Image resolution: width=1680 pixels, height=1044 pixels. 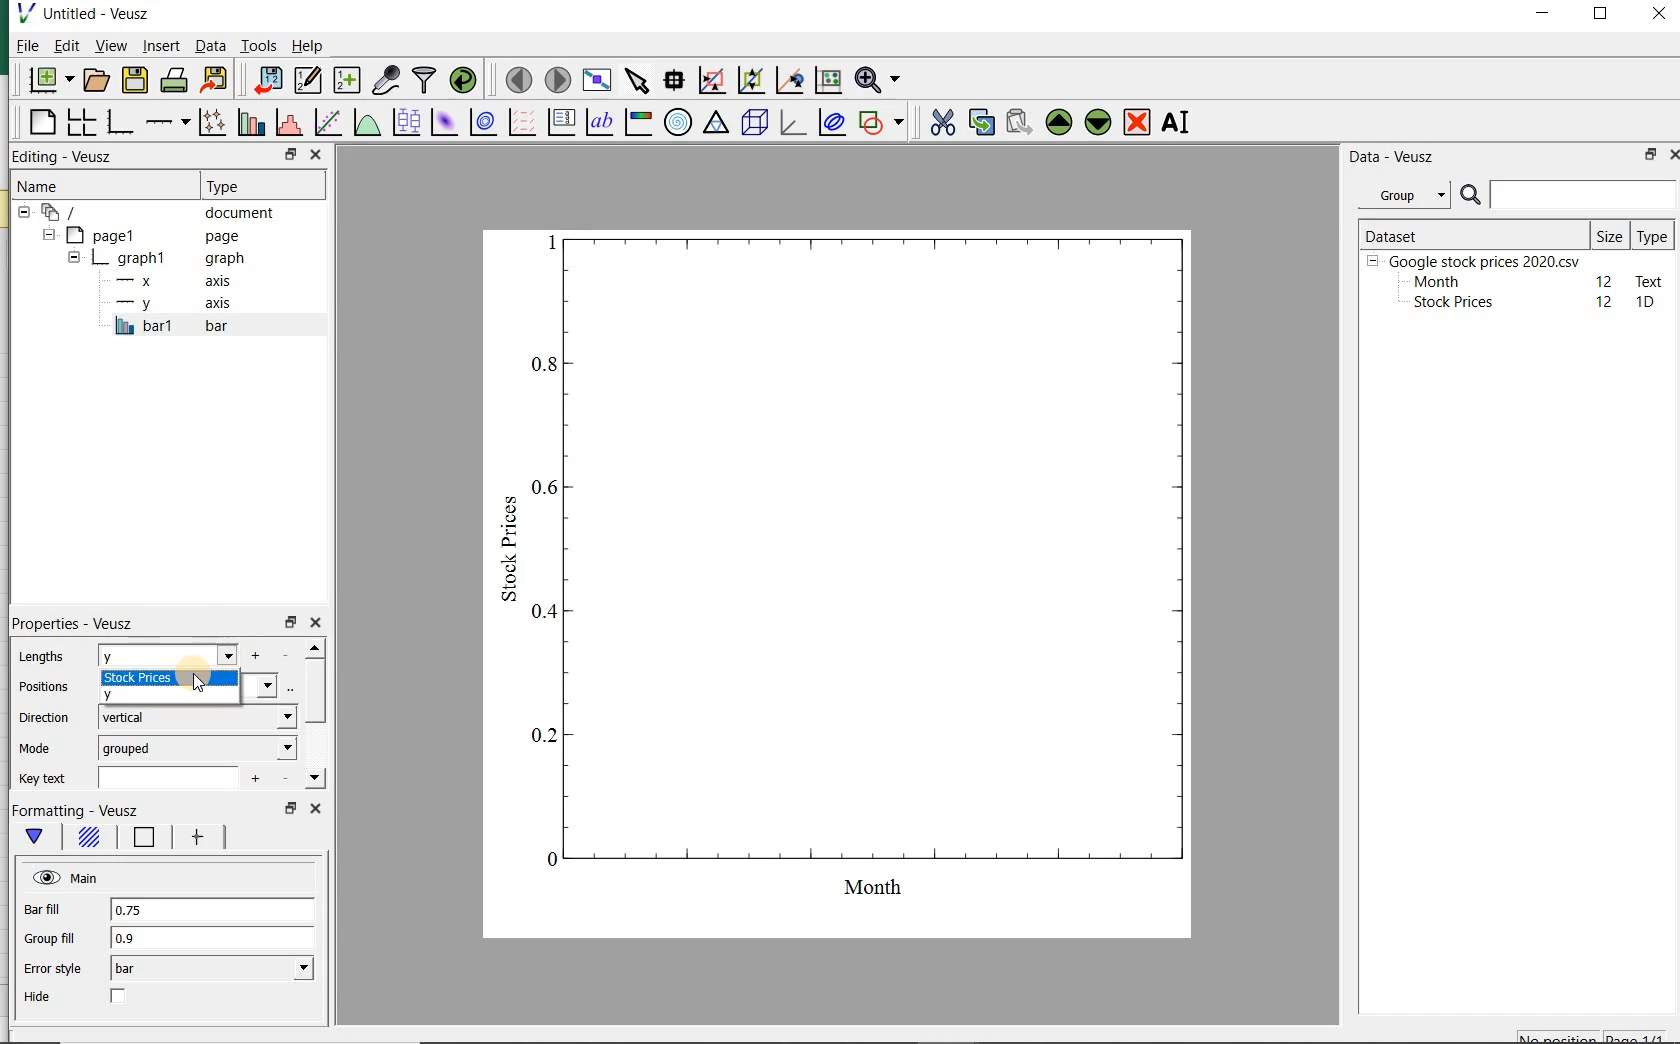 I want to click on click to zoom out of graph axes, so click(x=749, y=78).